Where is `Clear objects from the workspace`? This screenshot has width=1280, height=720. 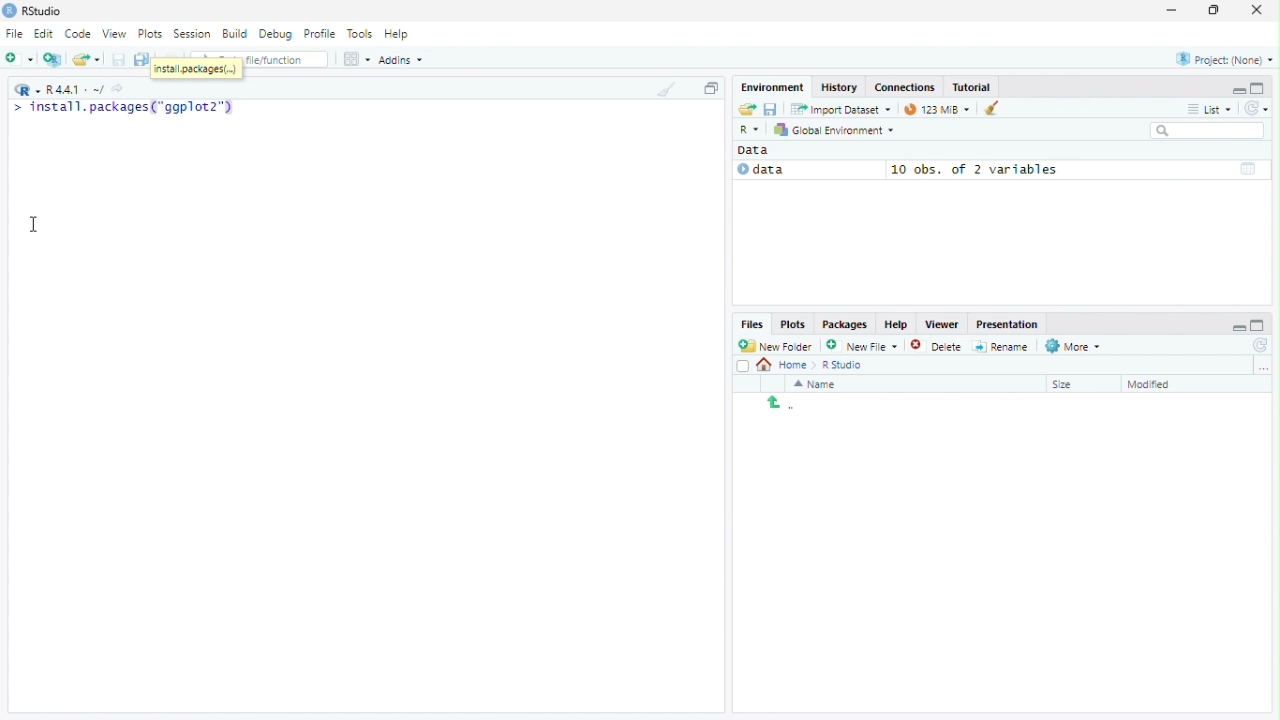 Clear objects from the workspace is located at coordinates (985, 108).